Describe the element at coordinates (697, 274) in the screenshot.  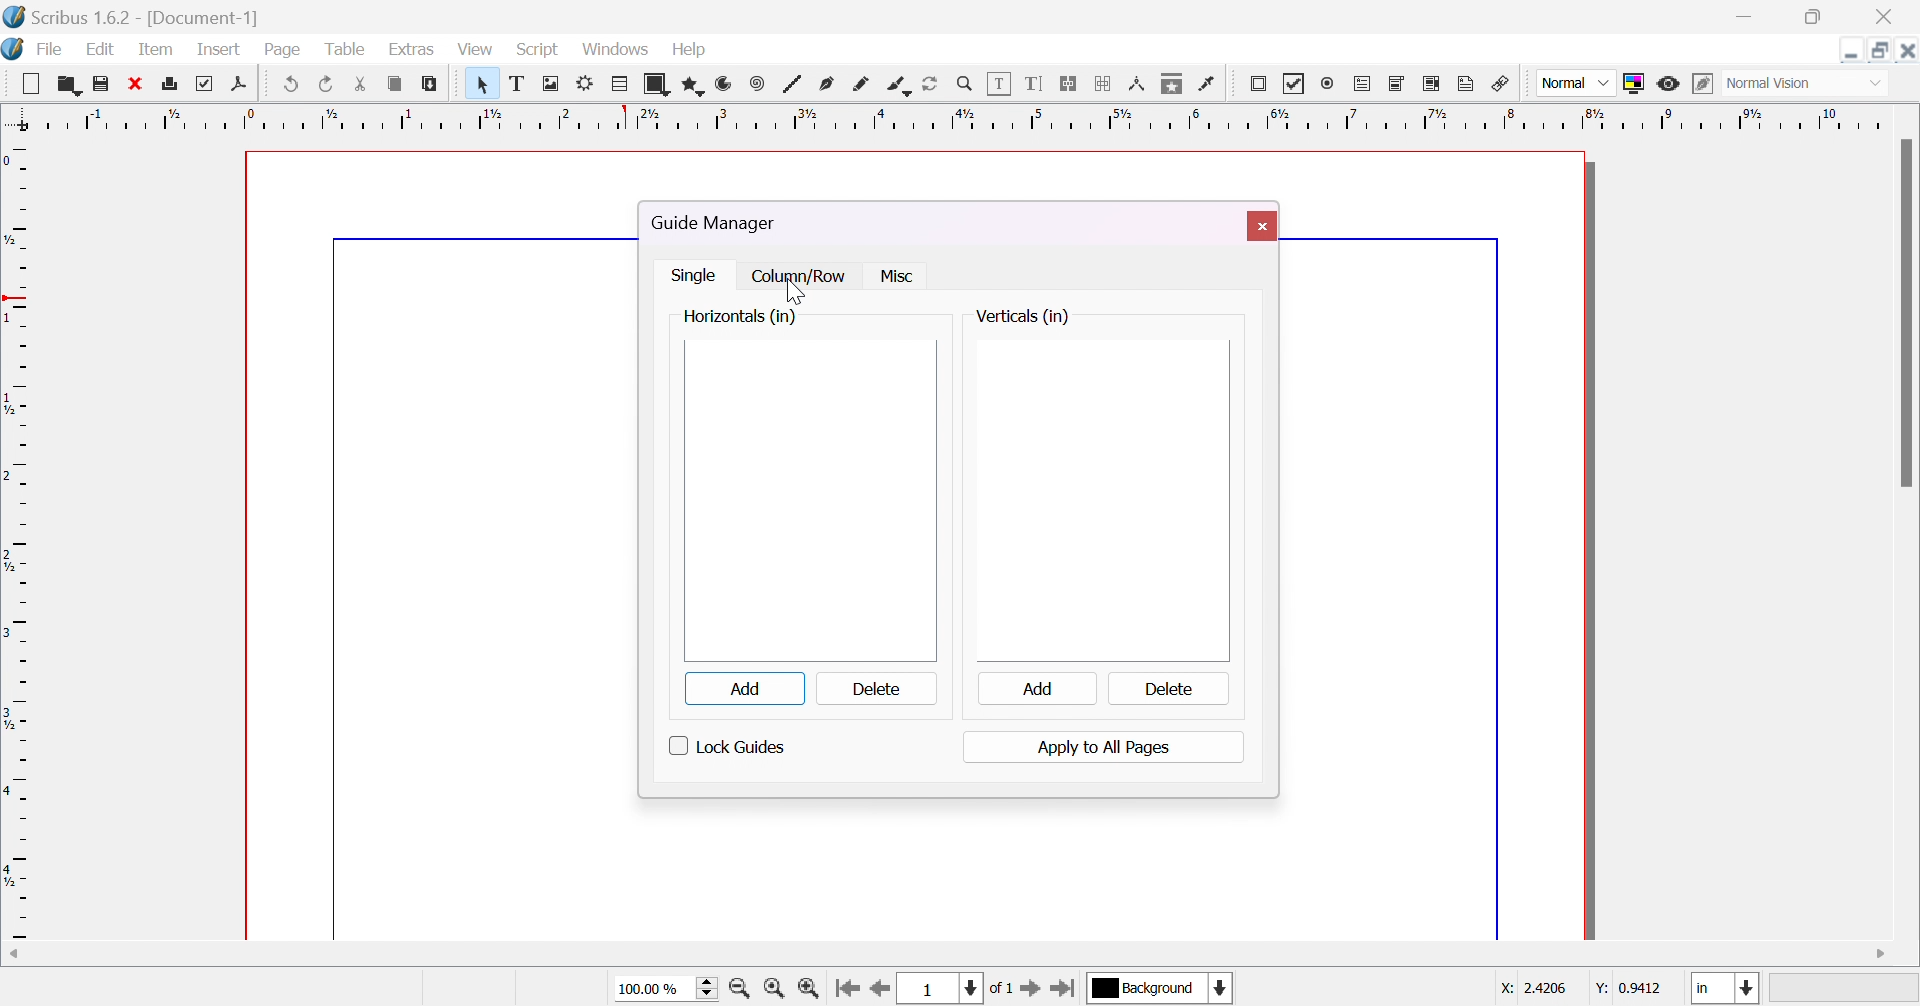
I see `single` at that location.